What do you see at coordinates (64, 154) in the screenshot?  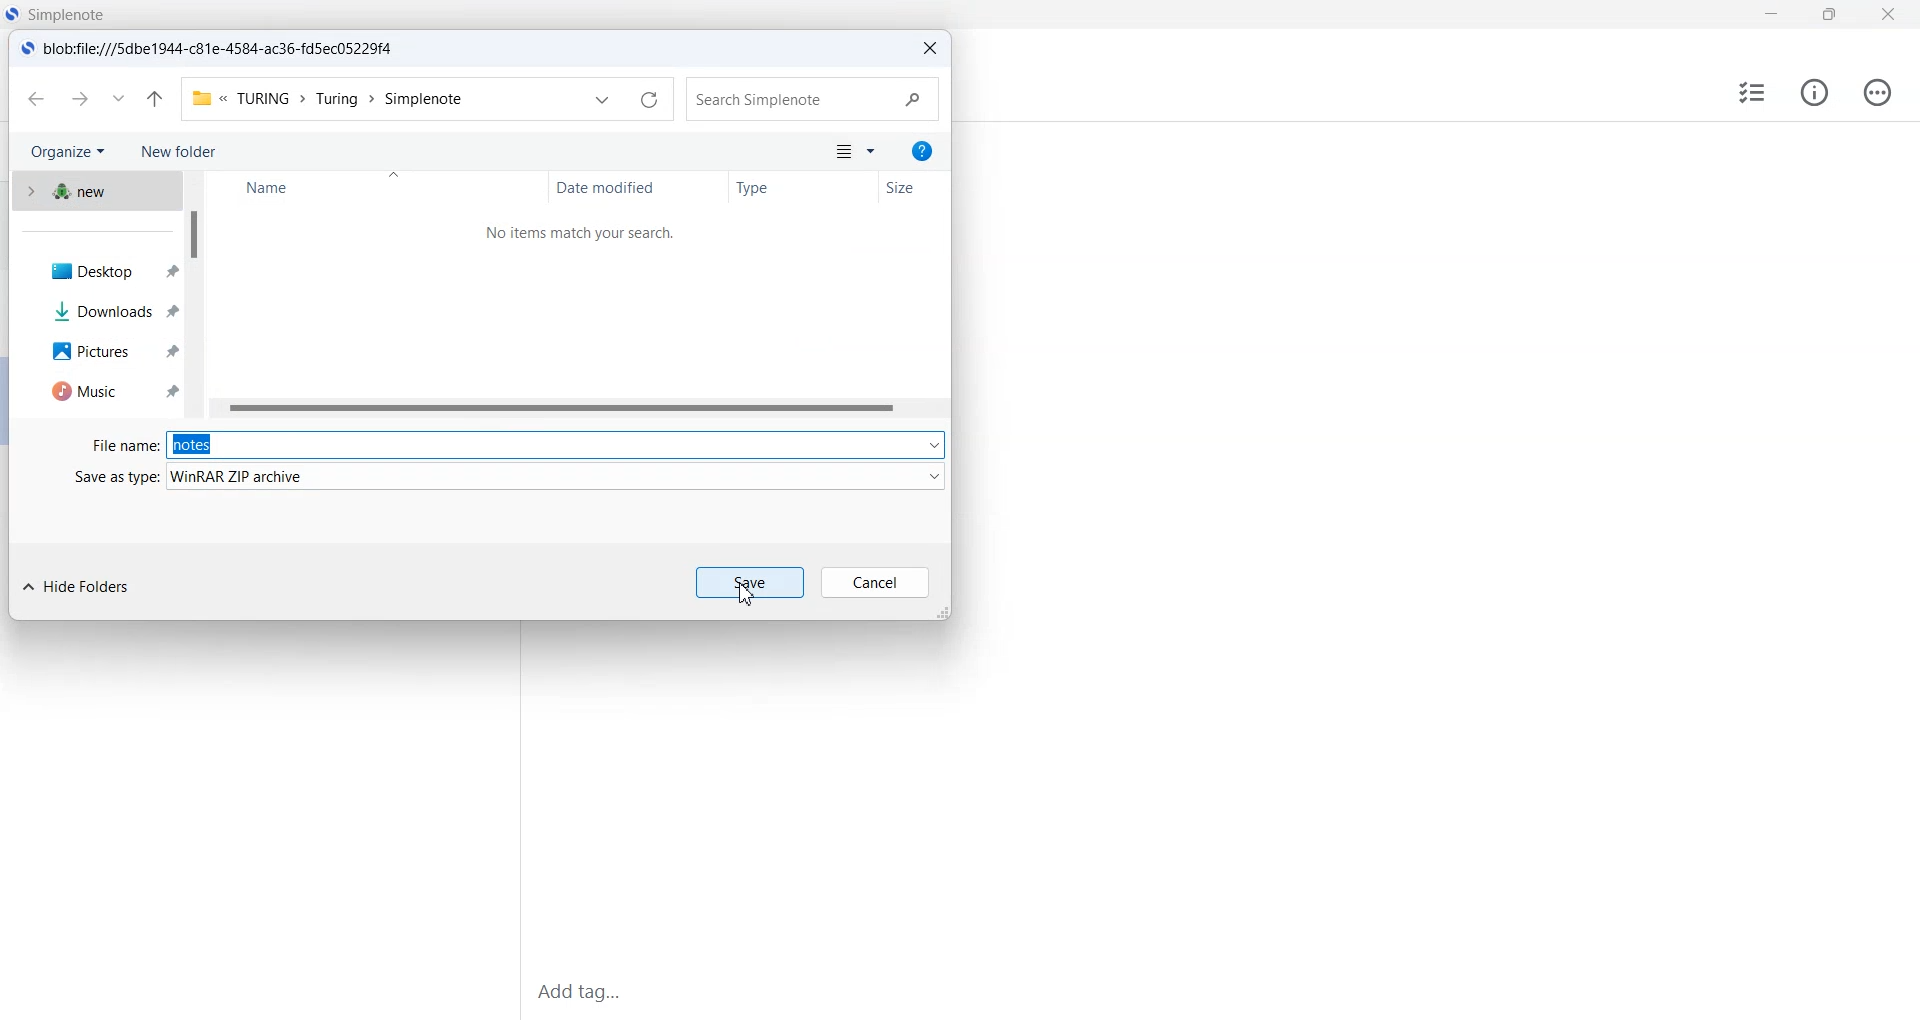 I see `Organize` at bounding box center [64, 154].